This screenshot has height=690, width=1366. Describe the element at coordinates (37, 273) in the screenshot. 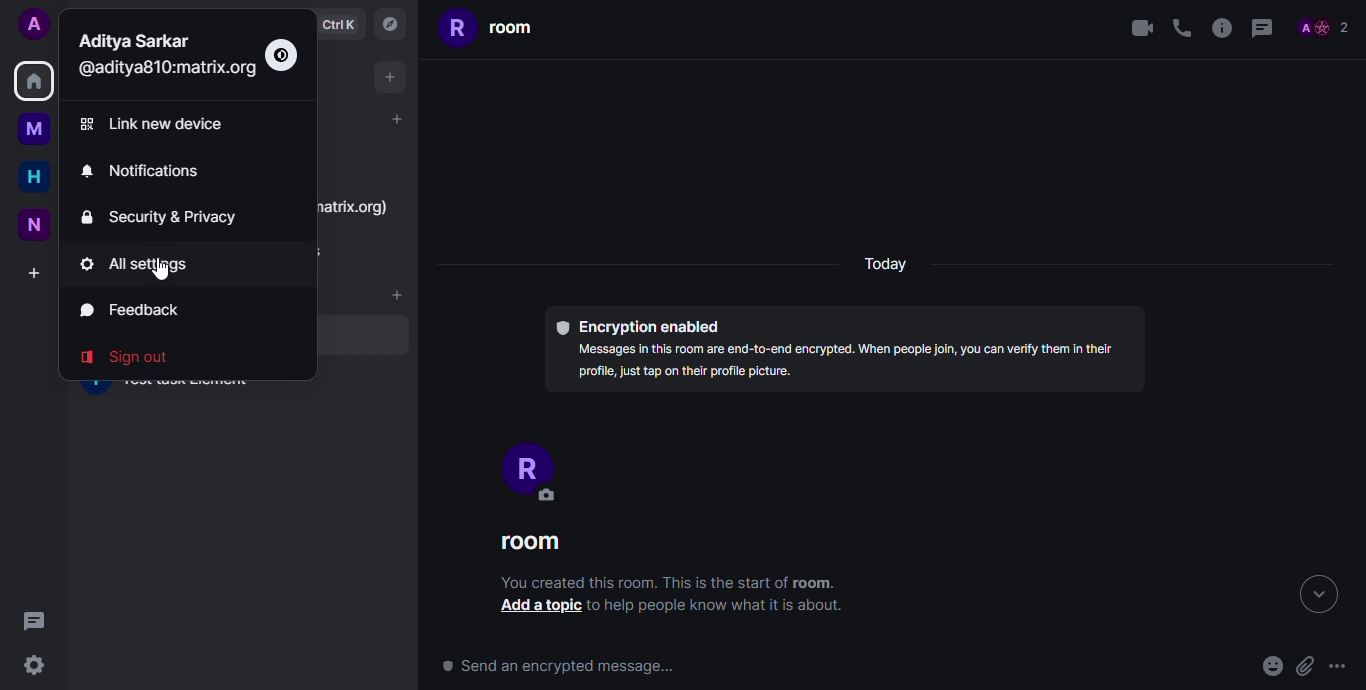

I see `create space` at that location.